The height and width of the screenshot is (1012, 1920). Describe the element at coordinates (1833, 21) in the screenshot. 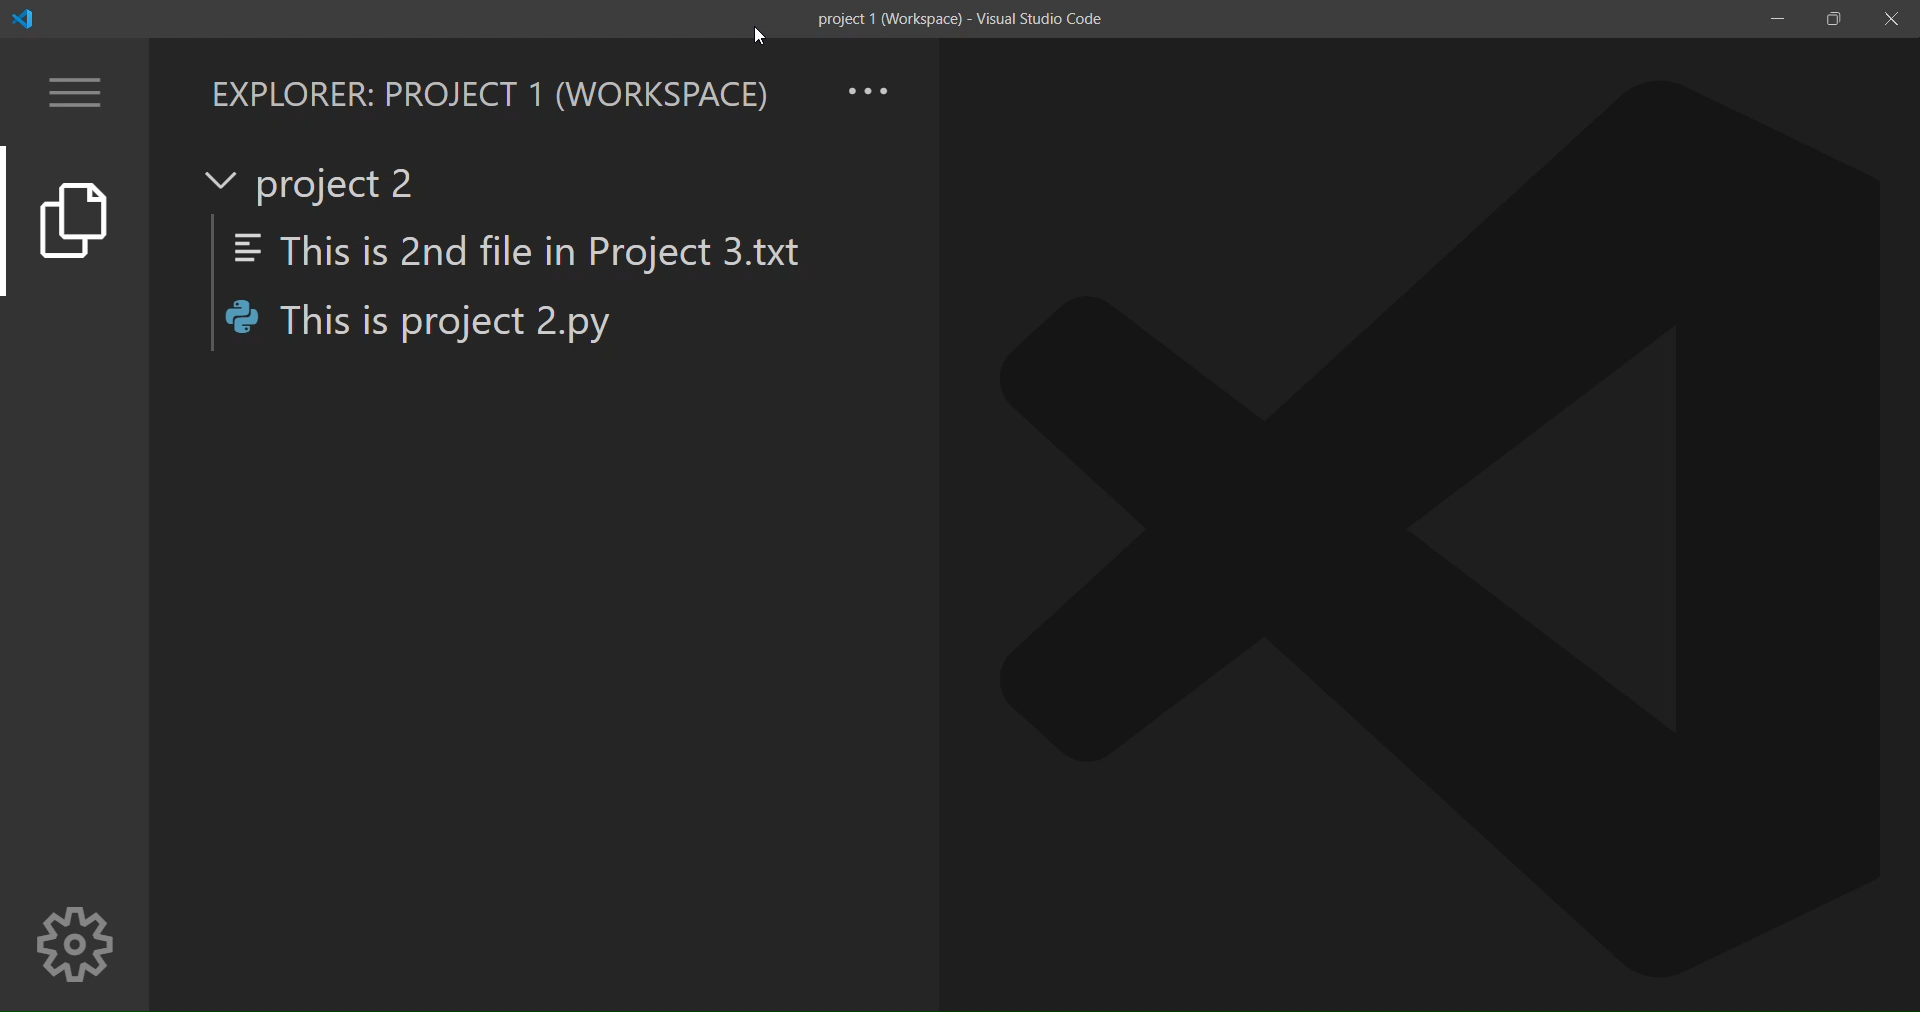

I see `maximize` at that location.